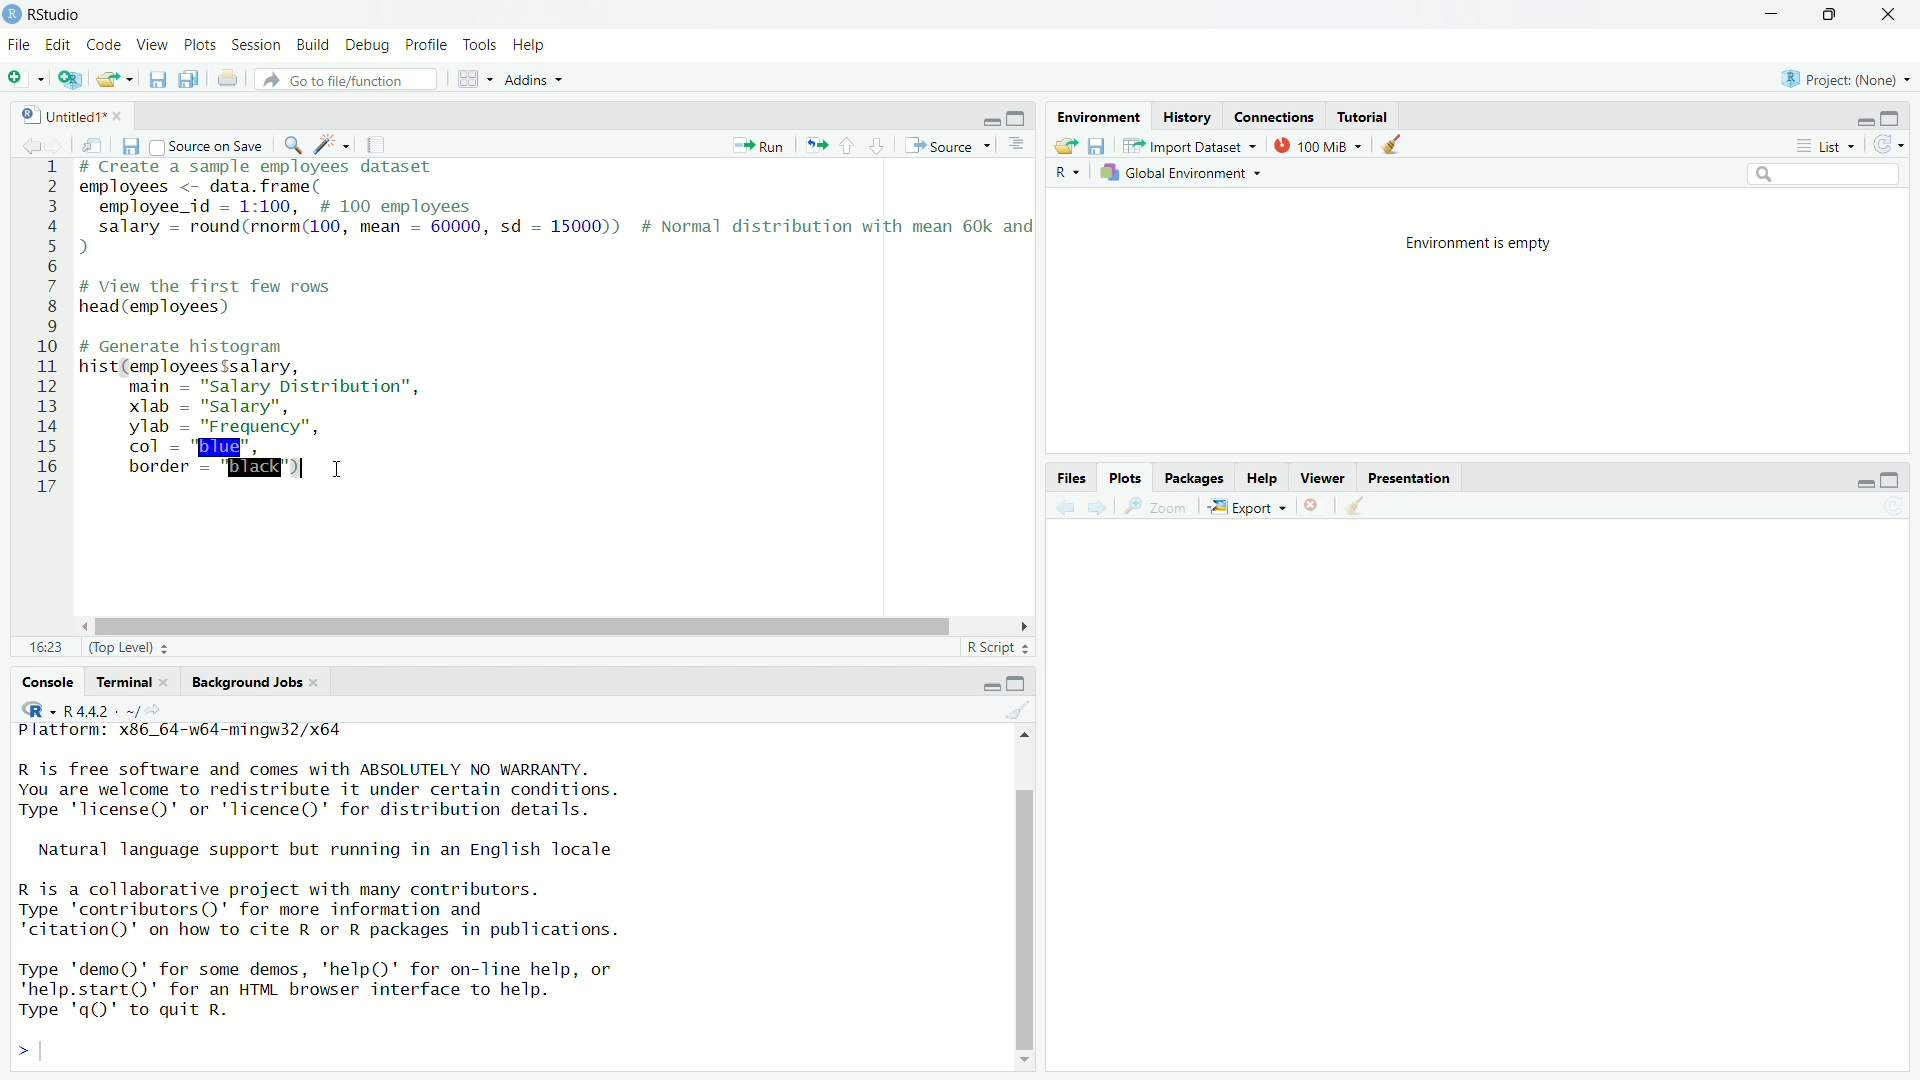 The height and width of the screenshot is (1080, 1920). What do you see at coordinates (1890, 481) in the screenshot?
I see `Maximise ` at bounding box center [1890, 481].